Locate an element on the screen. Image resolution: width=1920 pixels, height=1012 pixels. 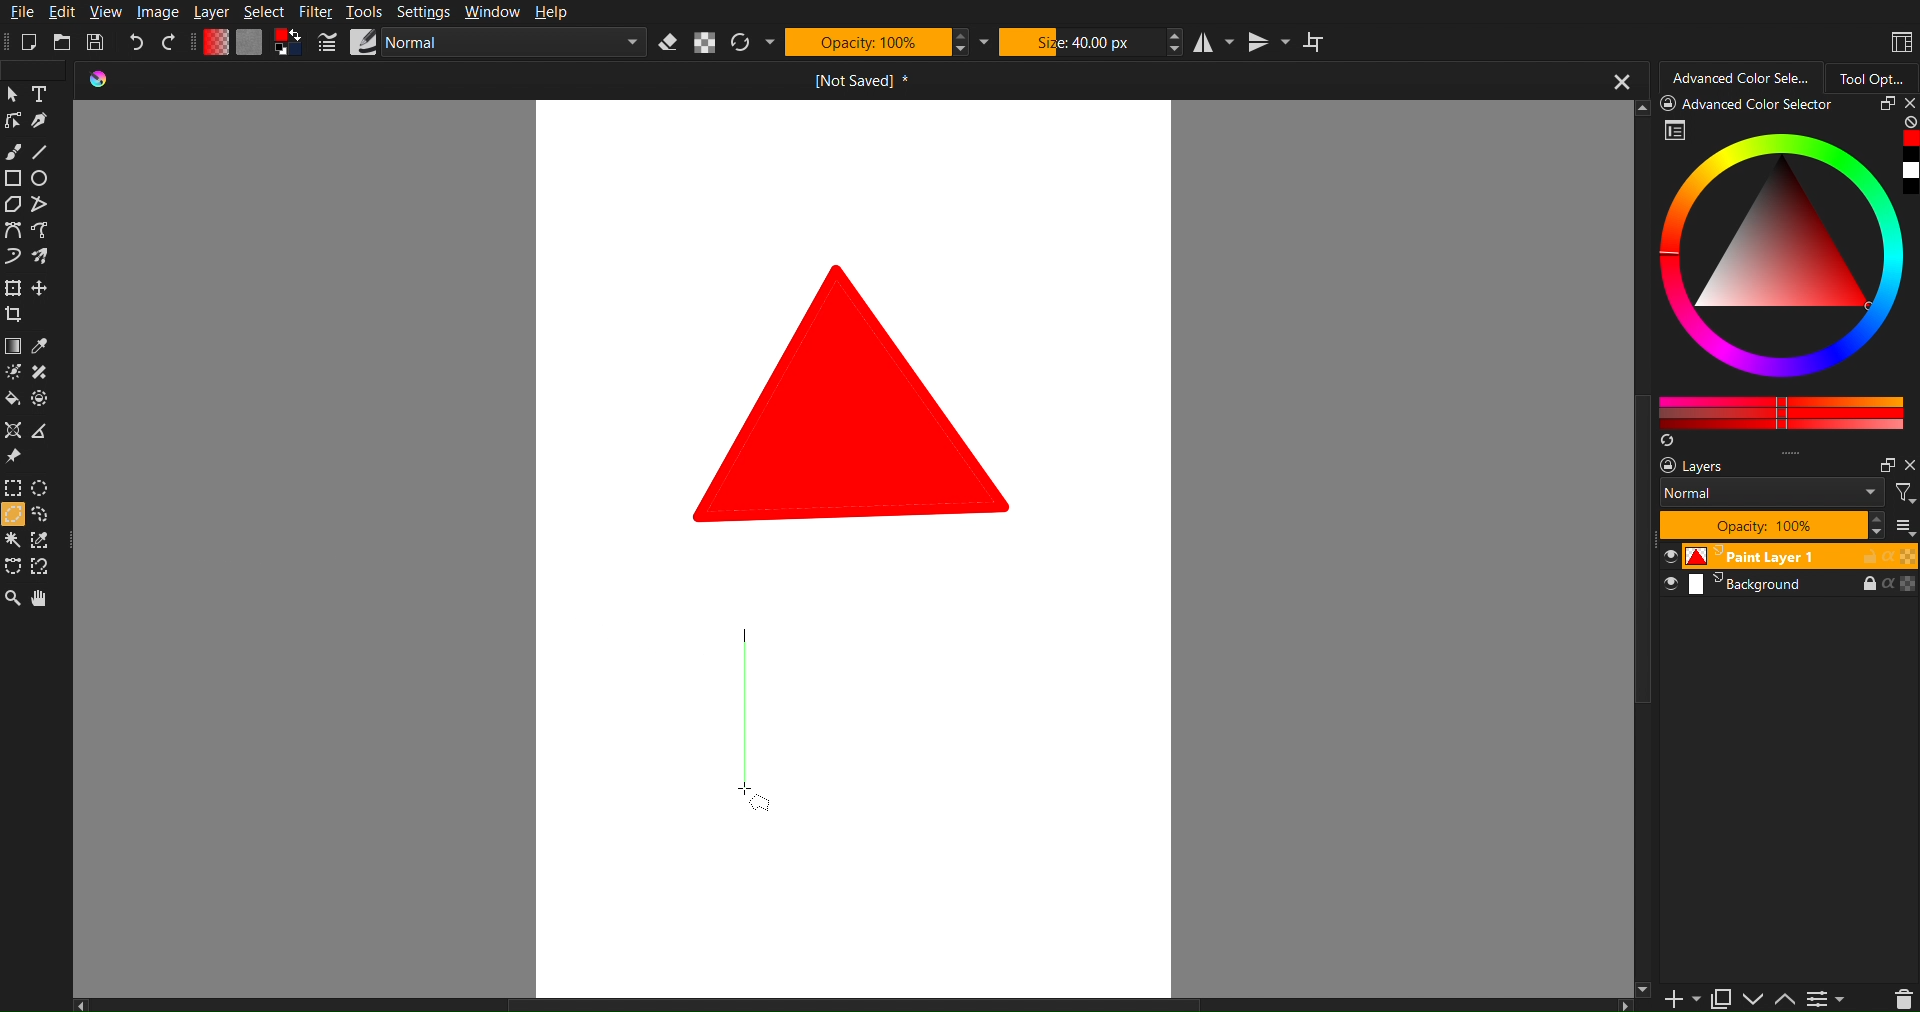
Pan is located at coordinates (46, 599).